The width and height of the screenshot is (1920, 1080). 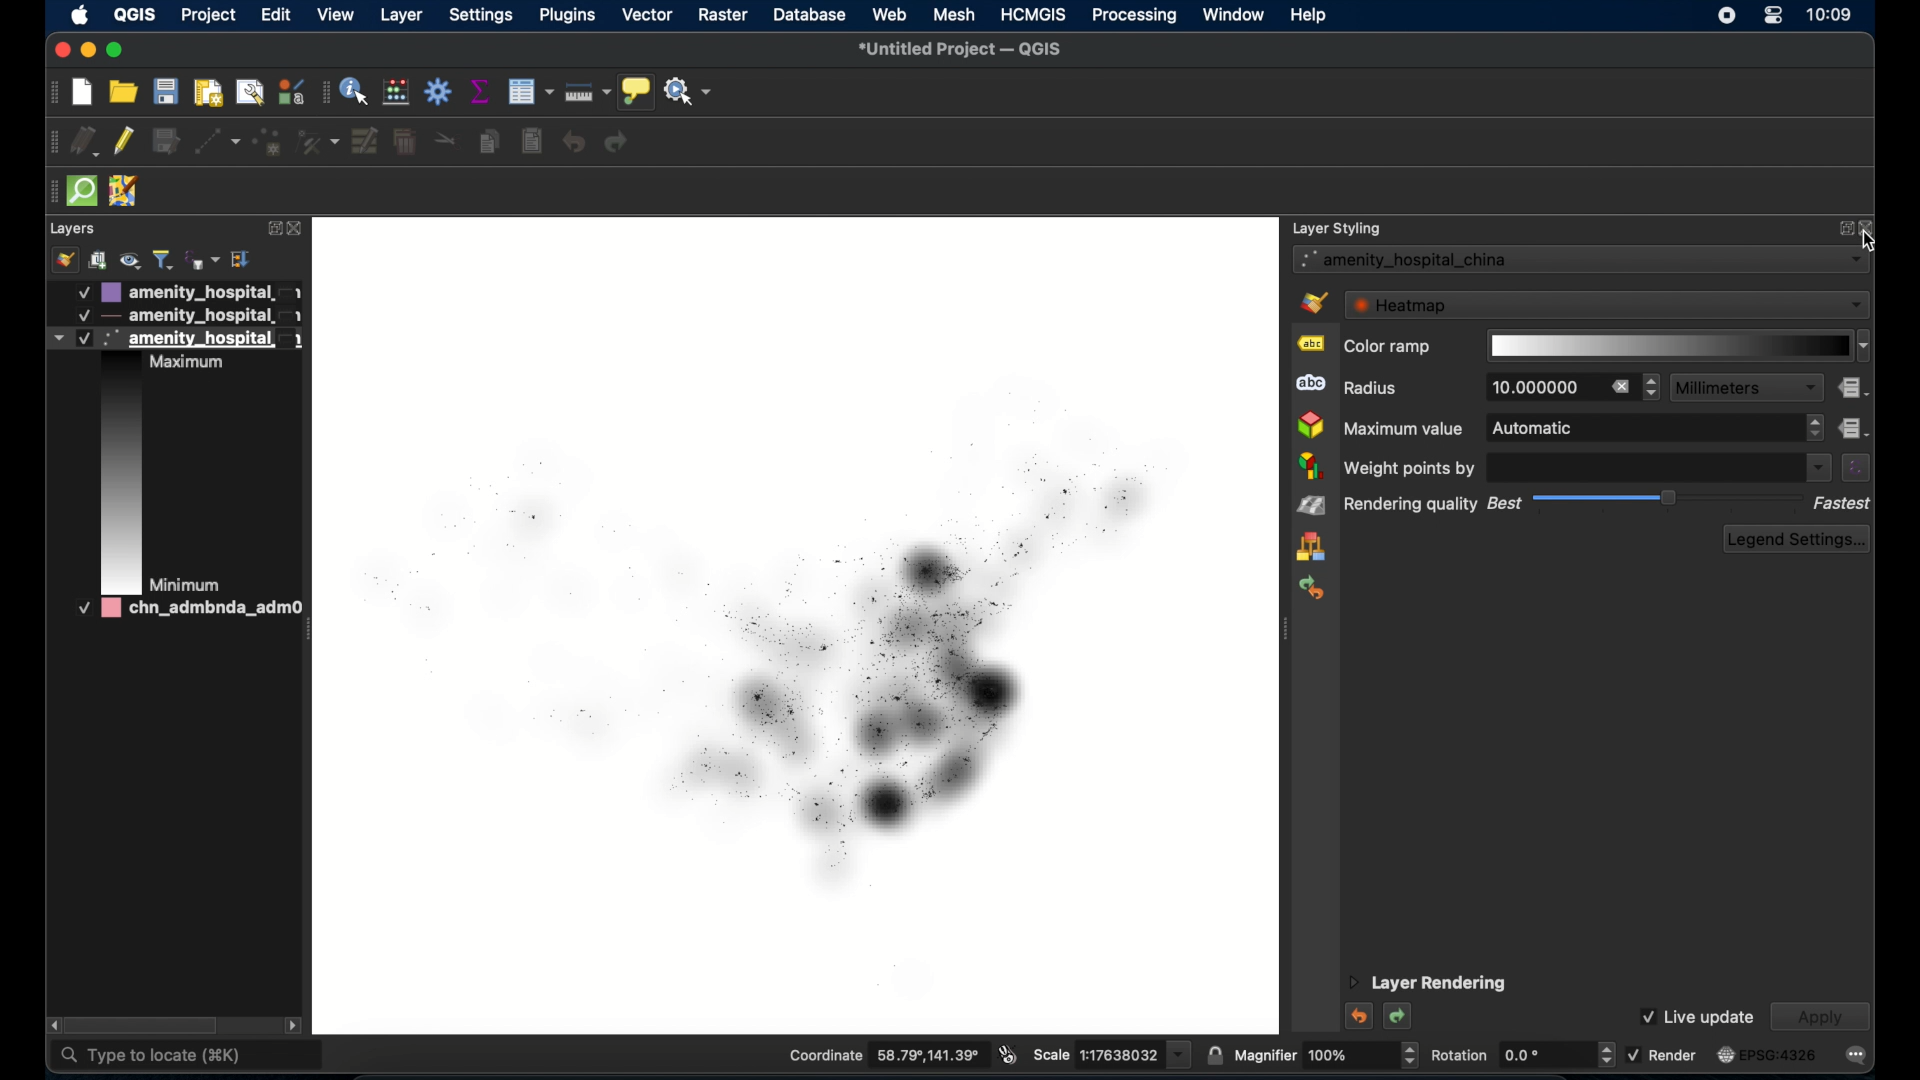 What do you see at coordinates (446, 141) in the screenshot?
I see `cut features` at bounding box center [446, 141].